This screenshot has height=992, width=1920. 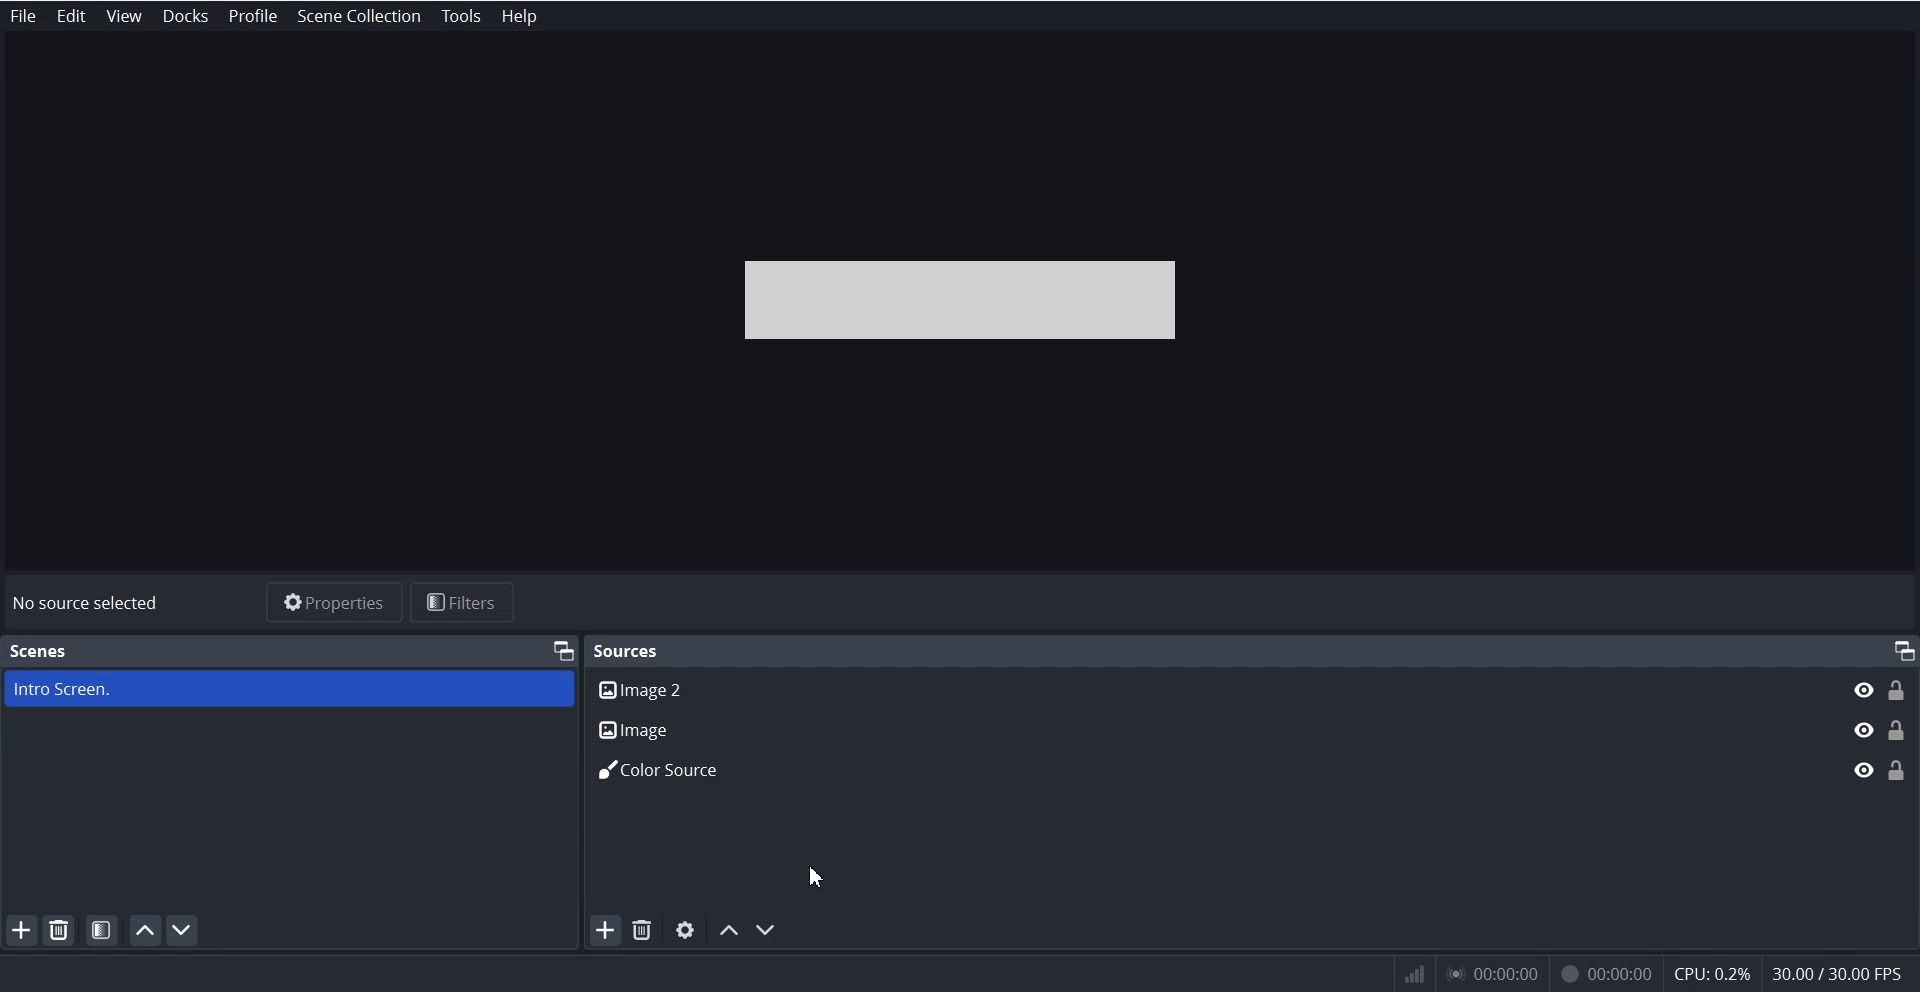 I want to click on Maximize, so click(x=1902, y=651).